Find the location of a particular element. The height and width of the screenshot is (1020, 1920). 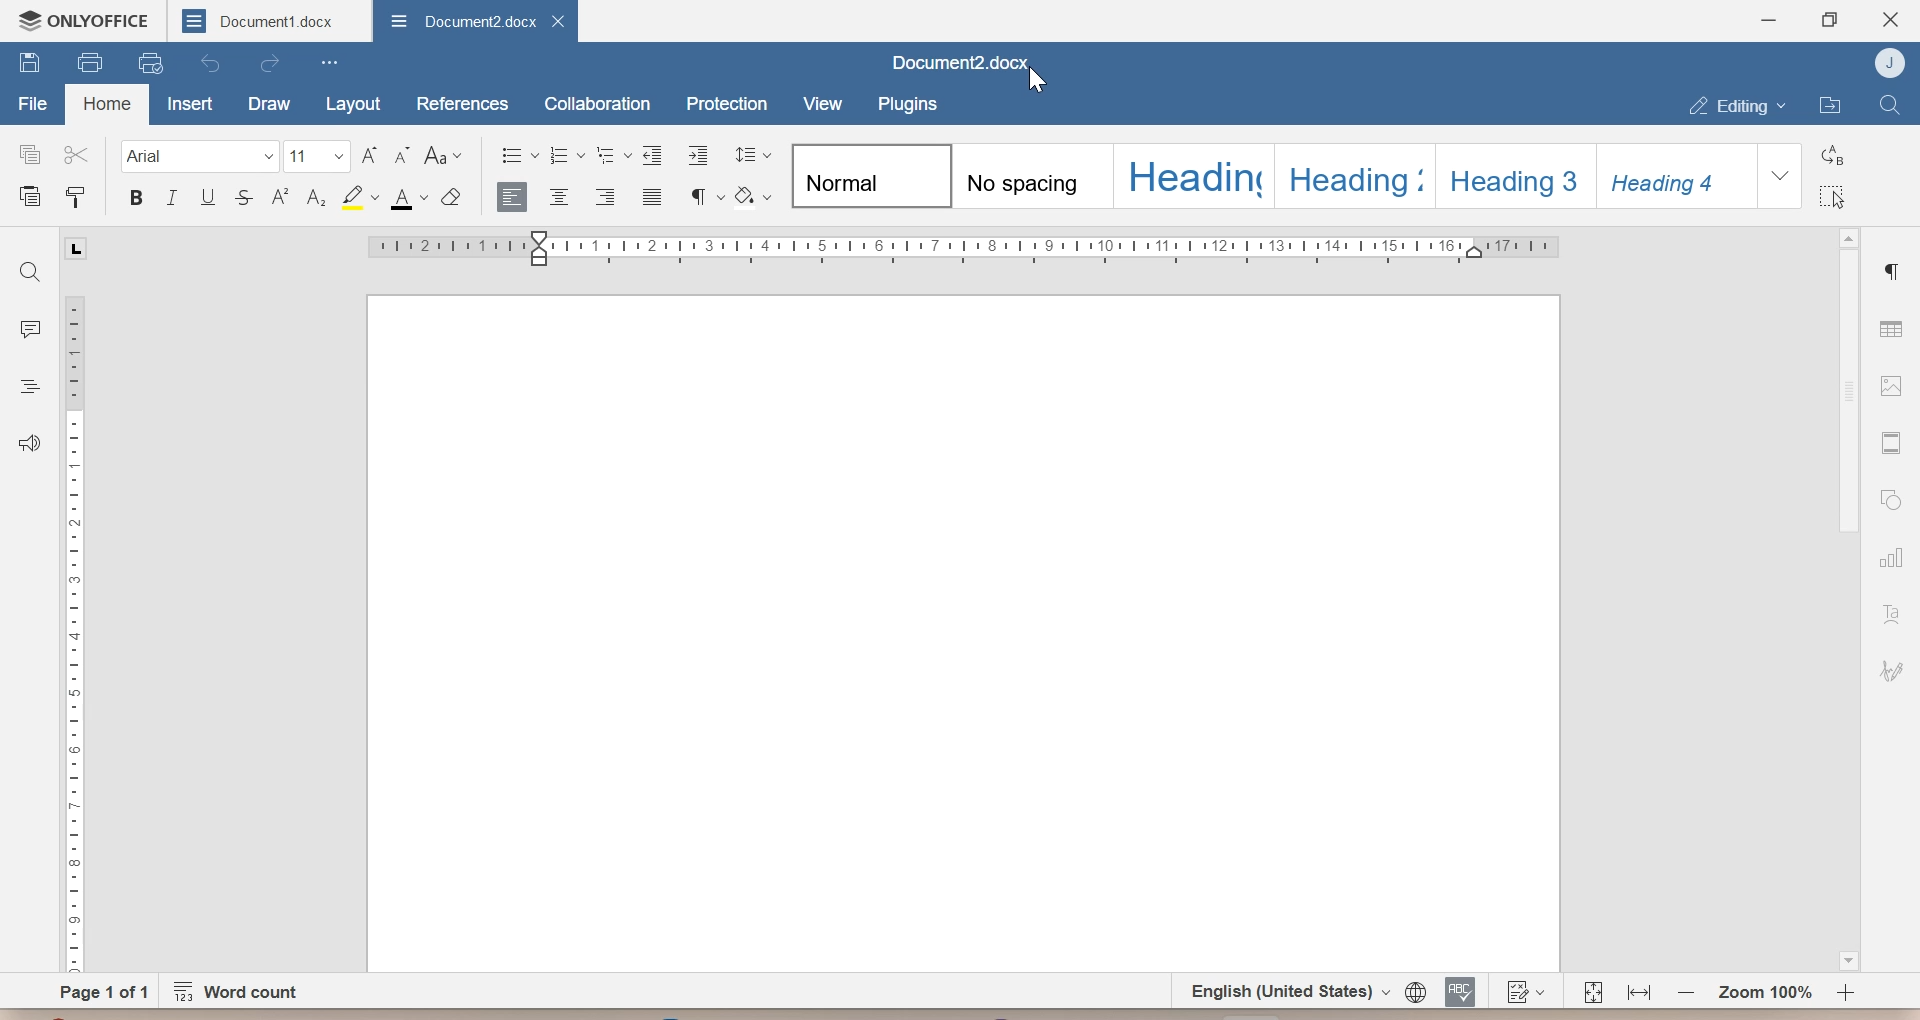

Page is located at coordinates (958, 634).